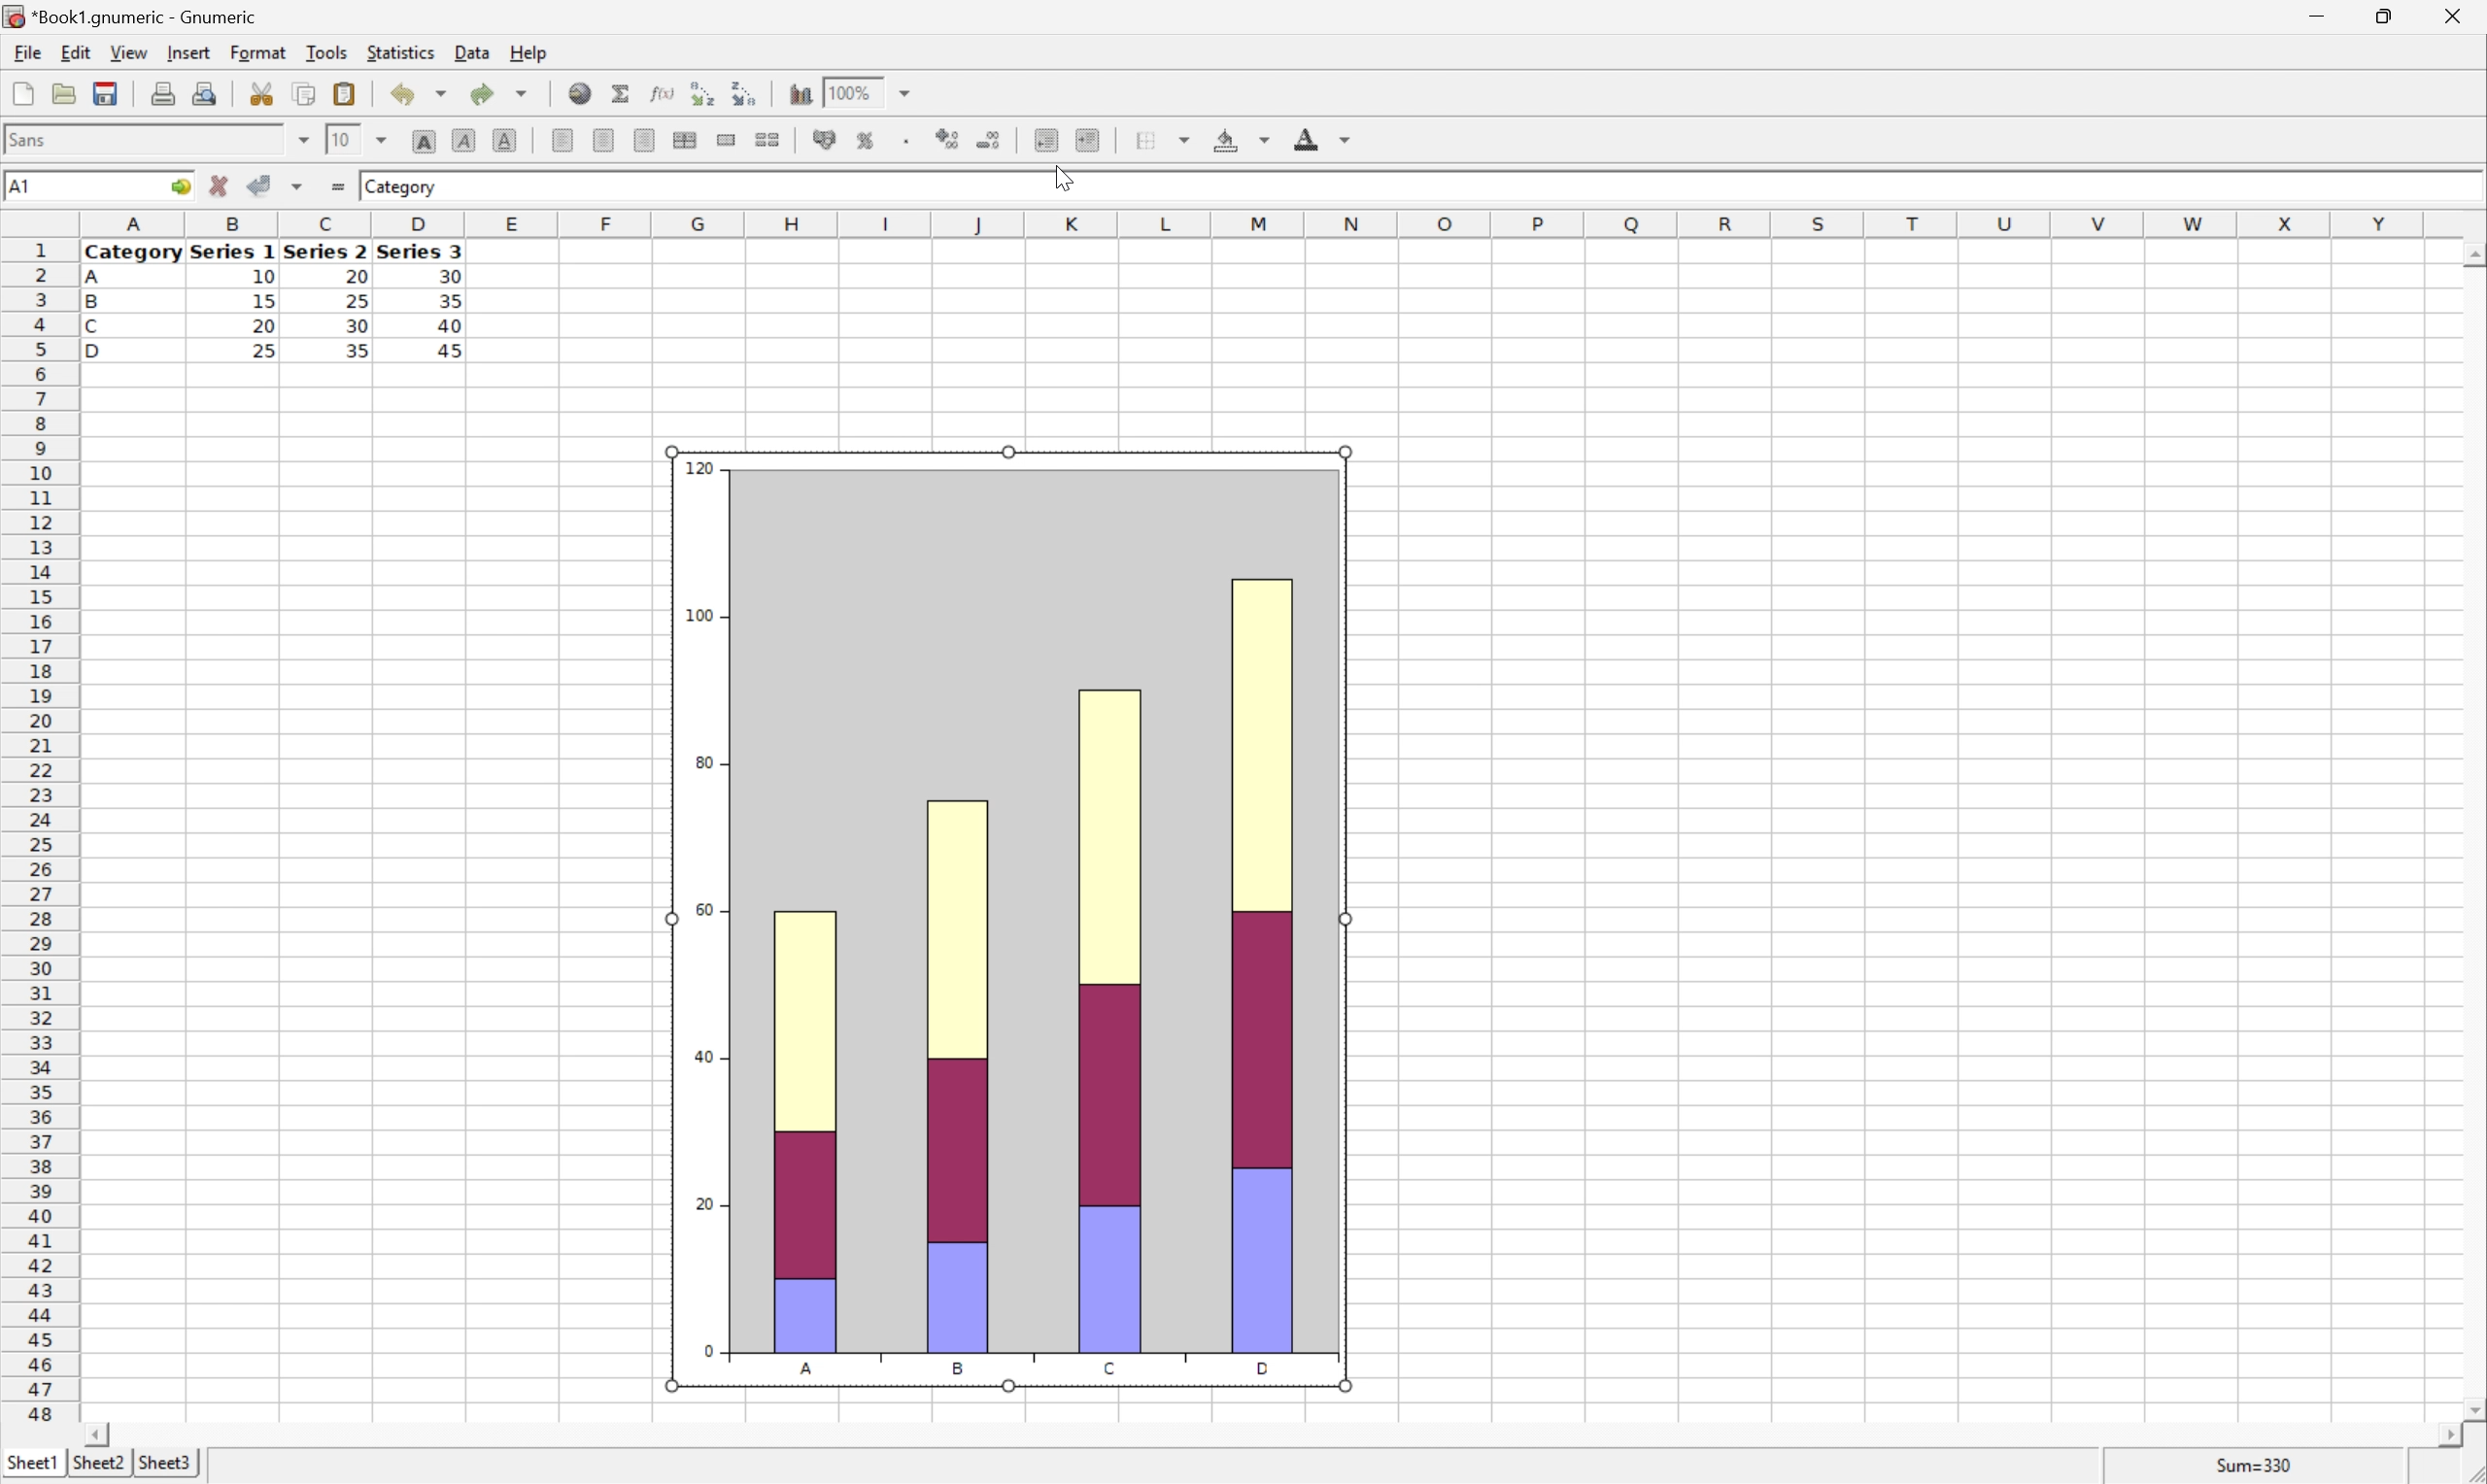 The height and width of the screenshot is (1484, 2487). I want to click on Scroll Up, so click(2470, 253).